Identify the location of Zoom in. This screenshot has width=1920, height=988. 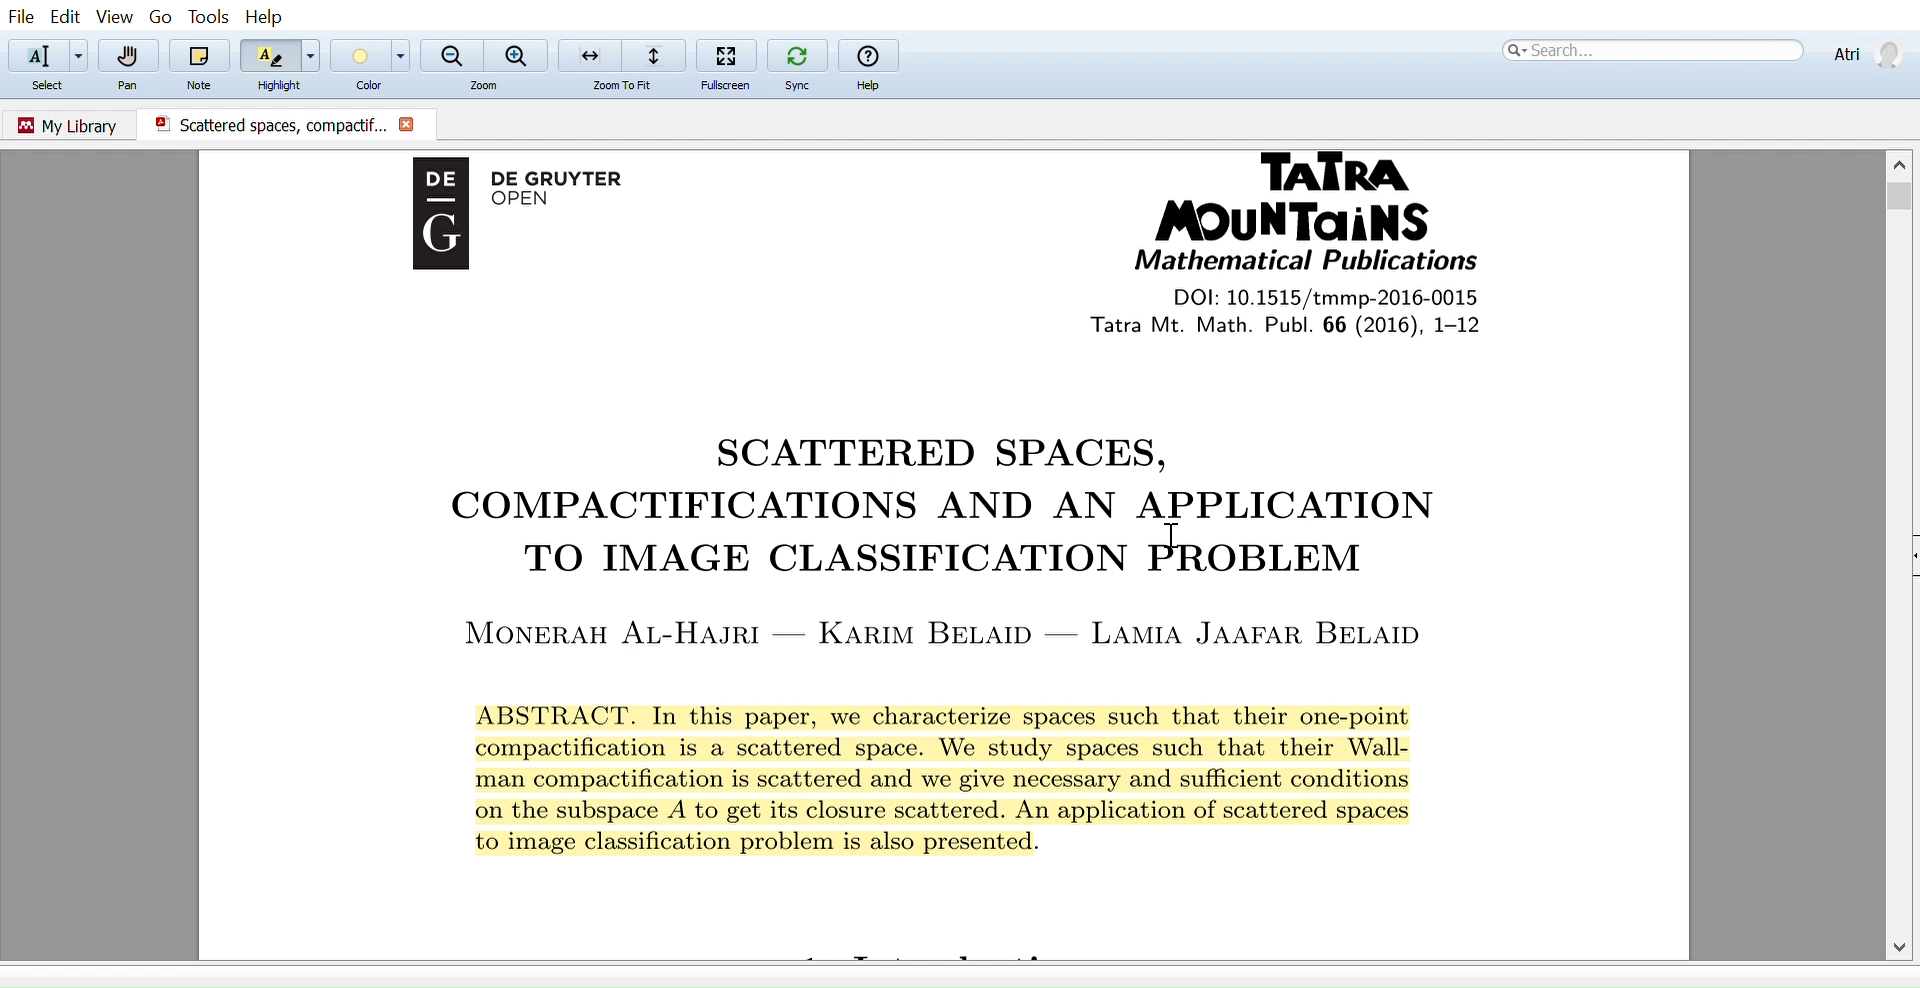
(518, 55).